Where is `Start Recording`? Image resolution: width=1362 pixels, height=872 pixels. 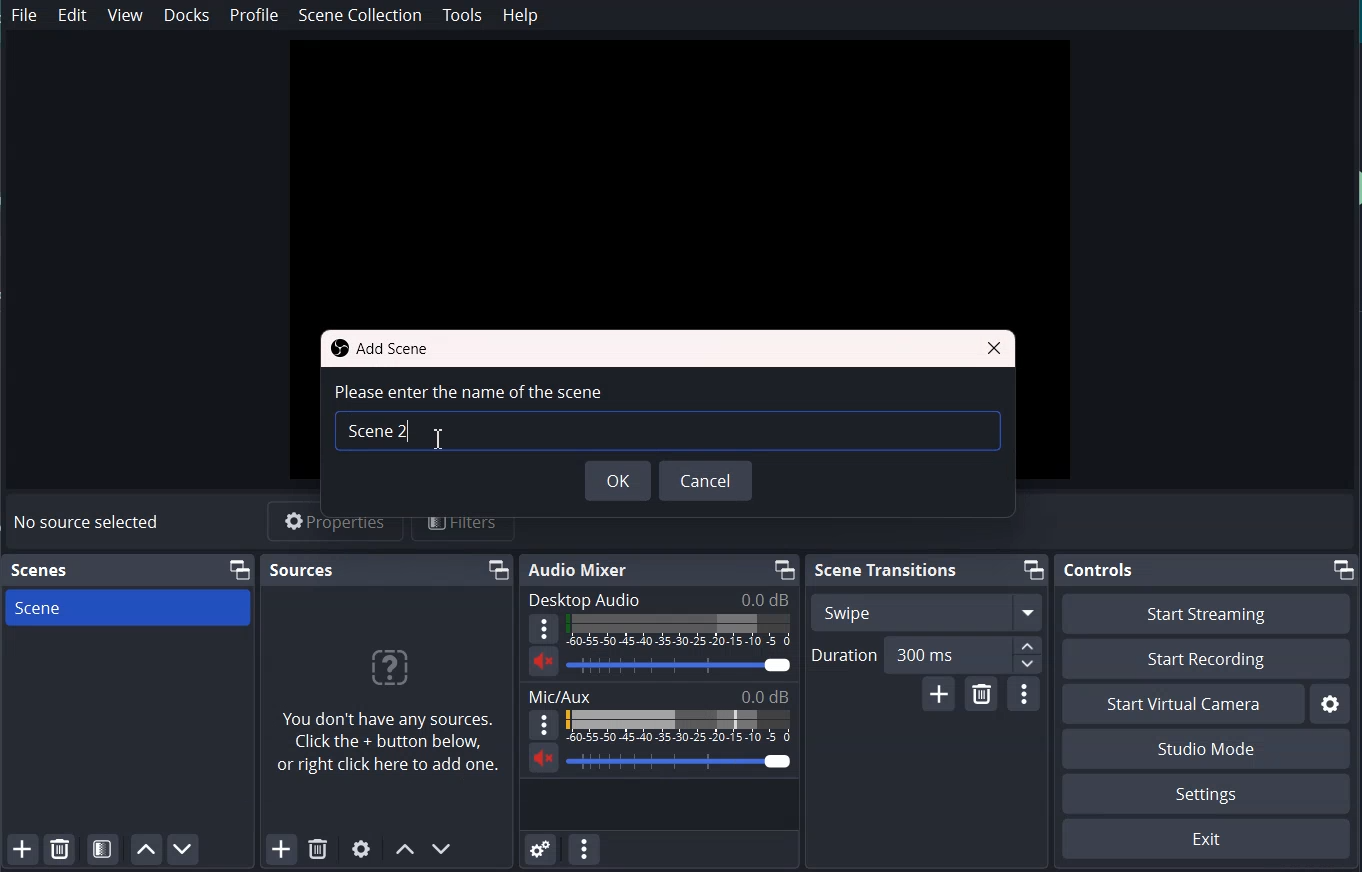 Start Recording is located at coordinates (1207, 659).